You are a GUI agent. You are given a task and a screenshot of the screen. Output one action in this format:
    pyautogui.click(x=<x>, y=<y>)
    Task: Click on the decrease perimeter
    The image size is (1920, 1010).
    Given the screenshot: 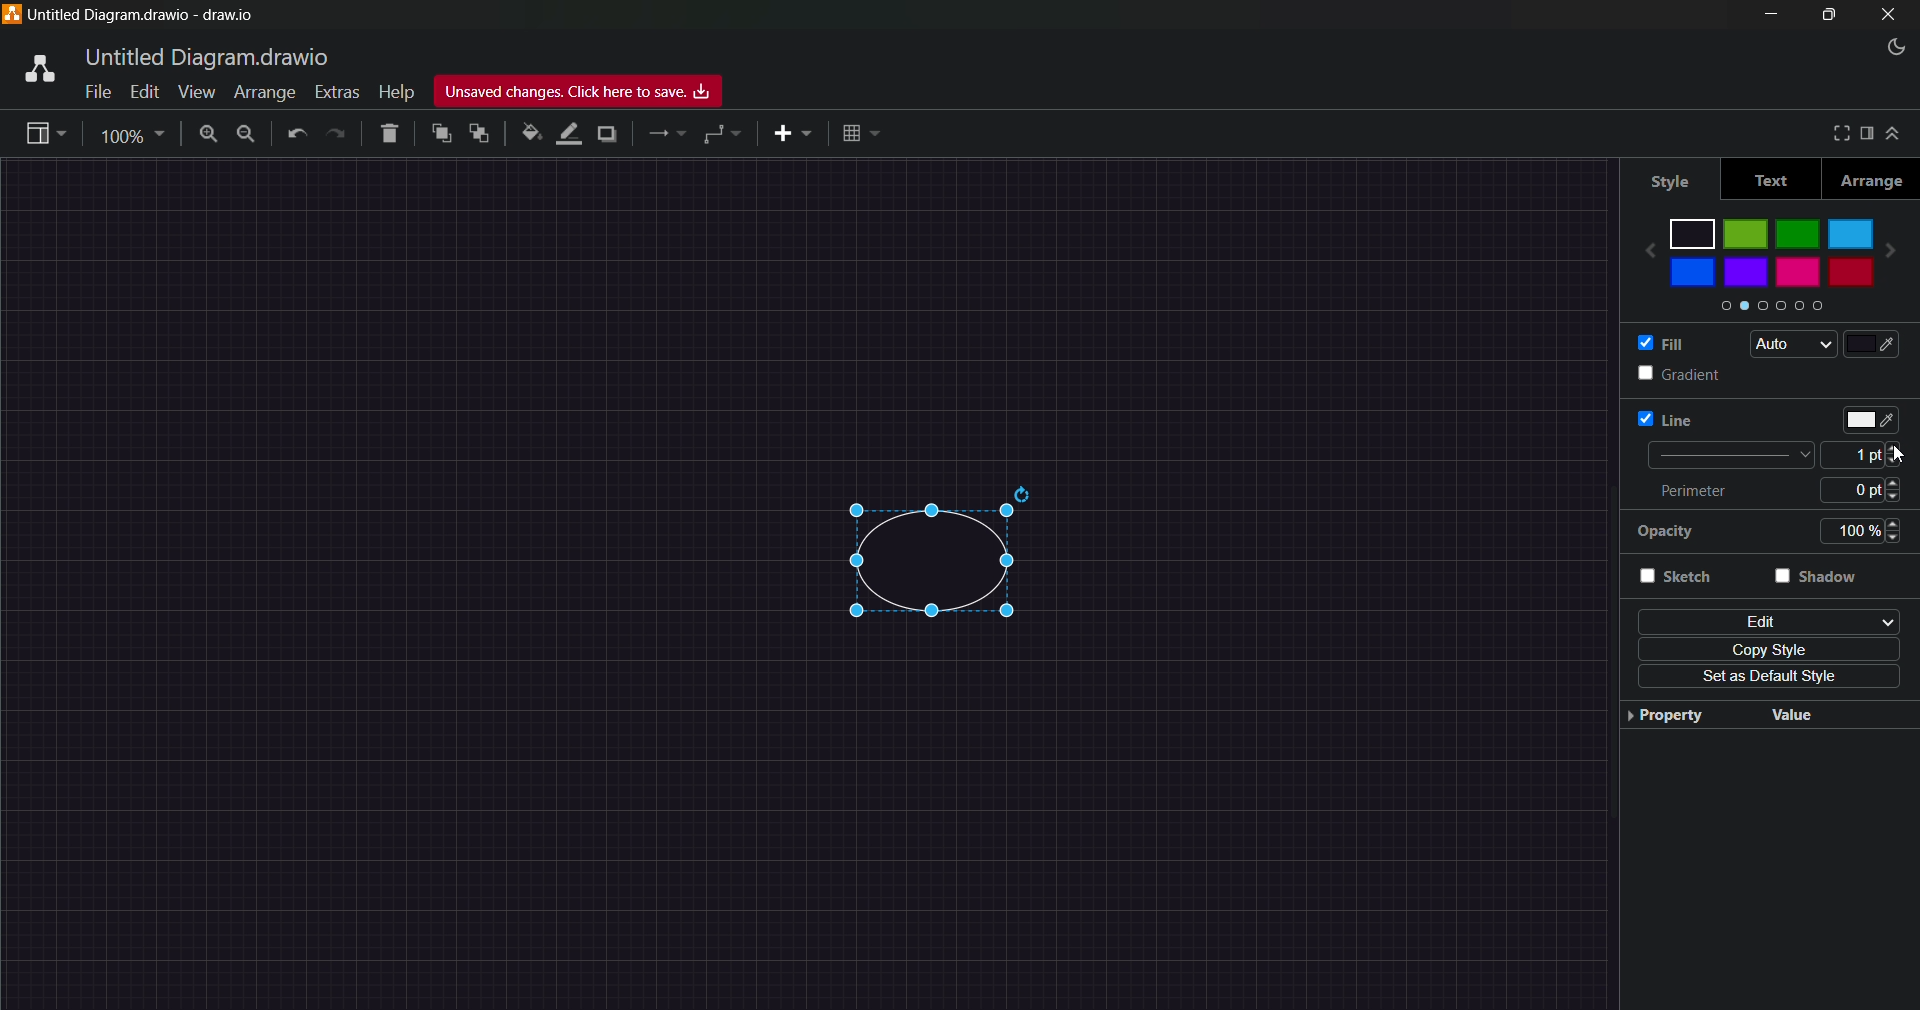 What is the action you would take?
    pyautogui.click(x=1901, y=499)
    